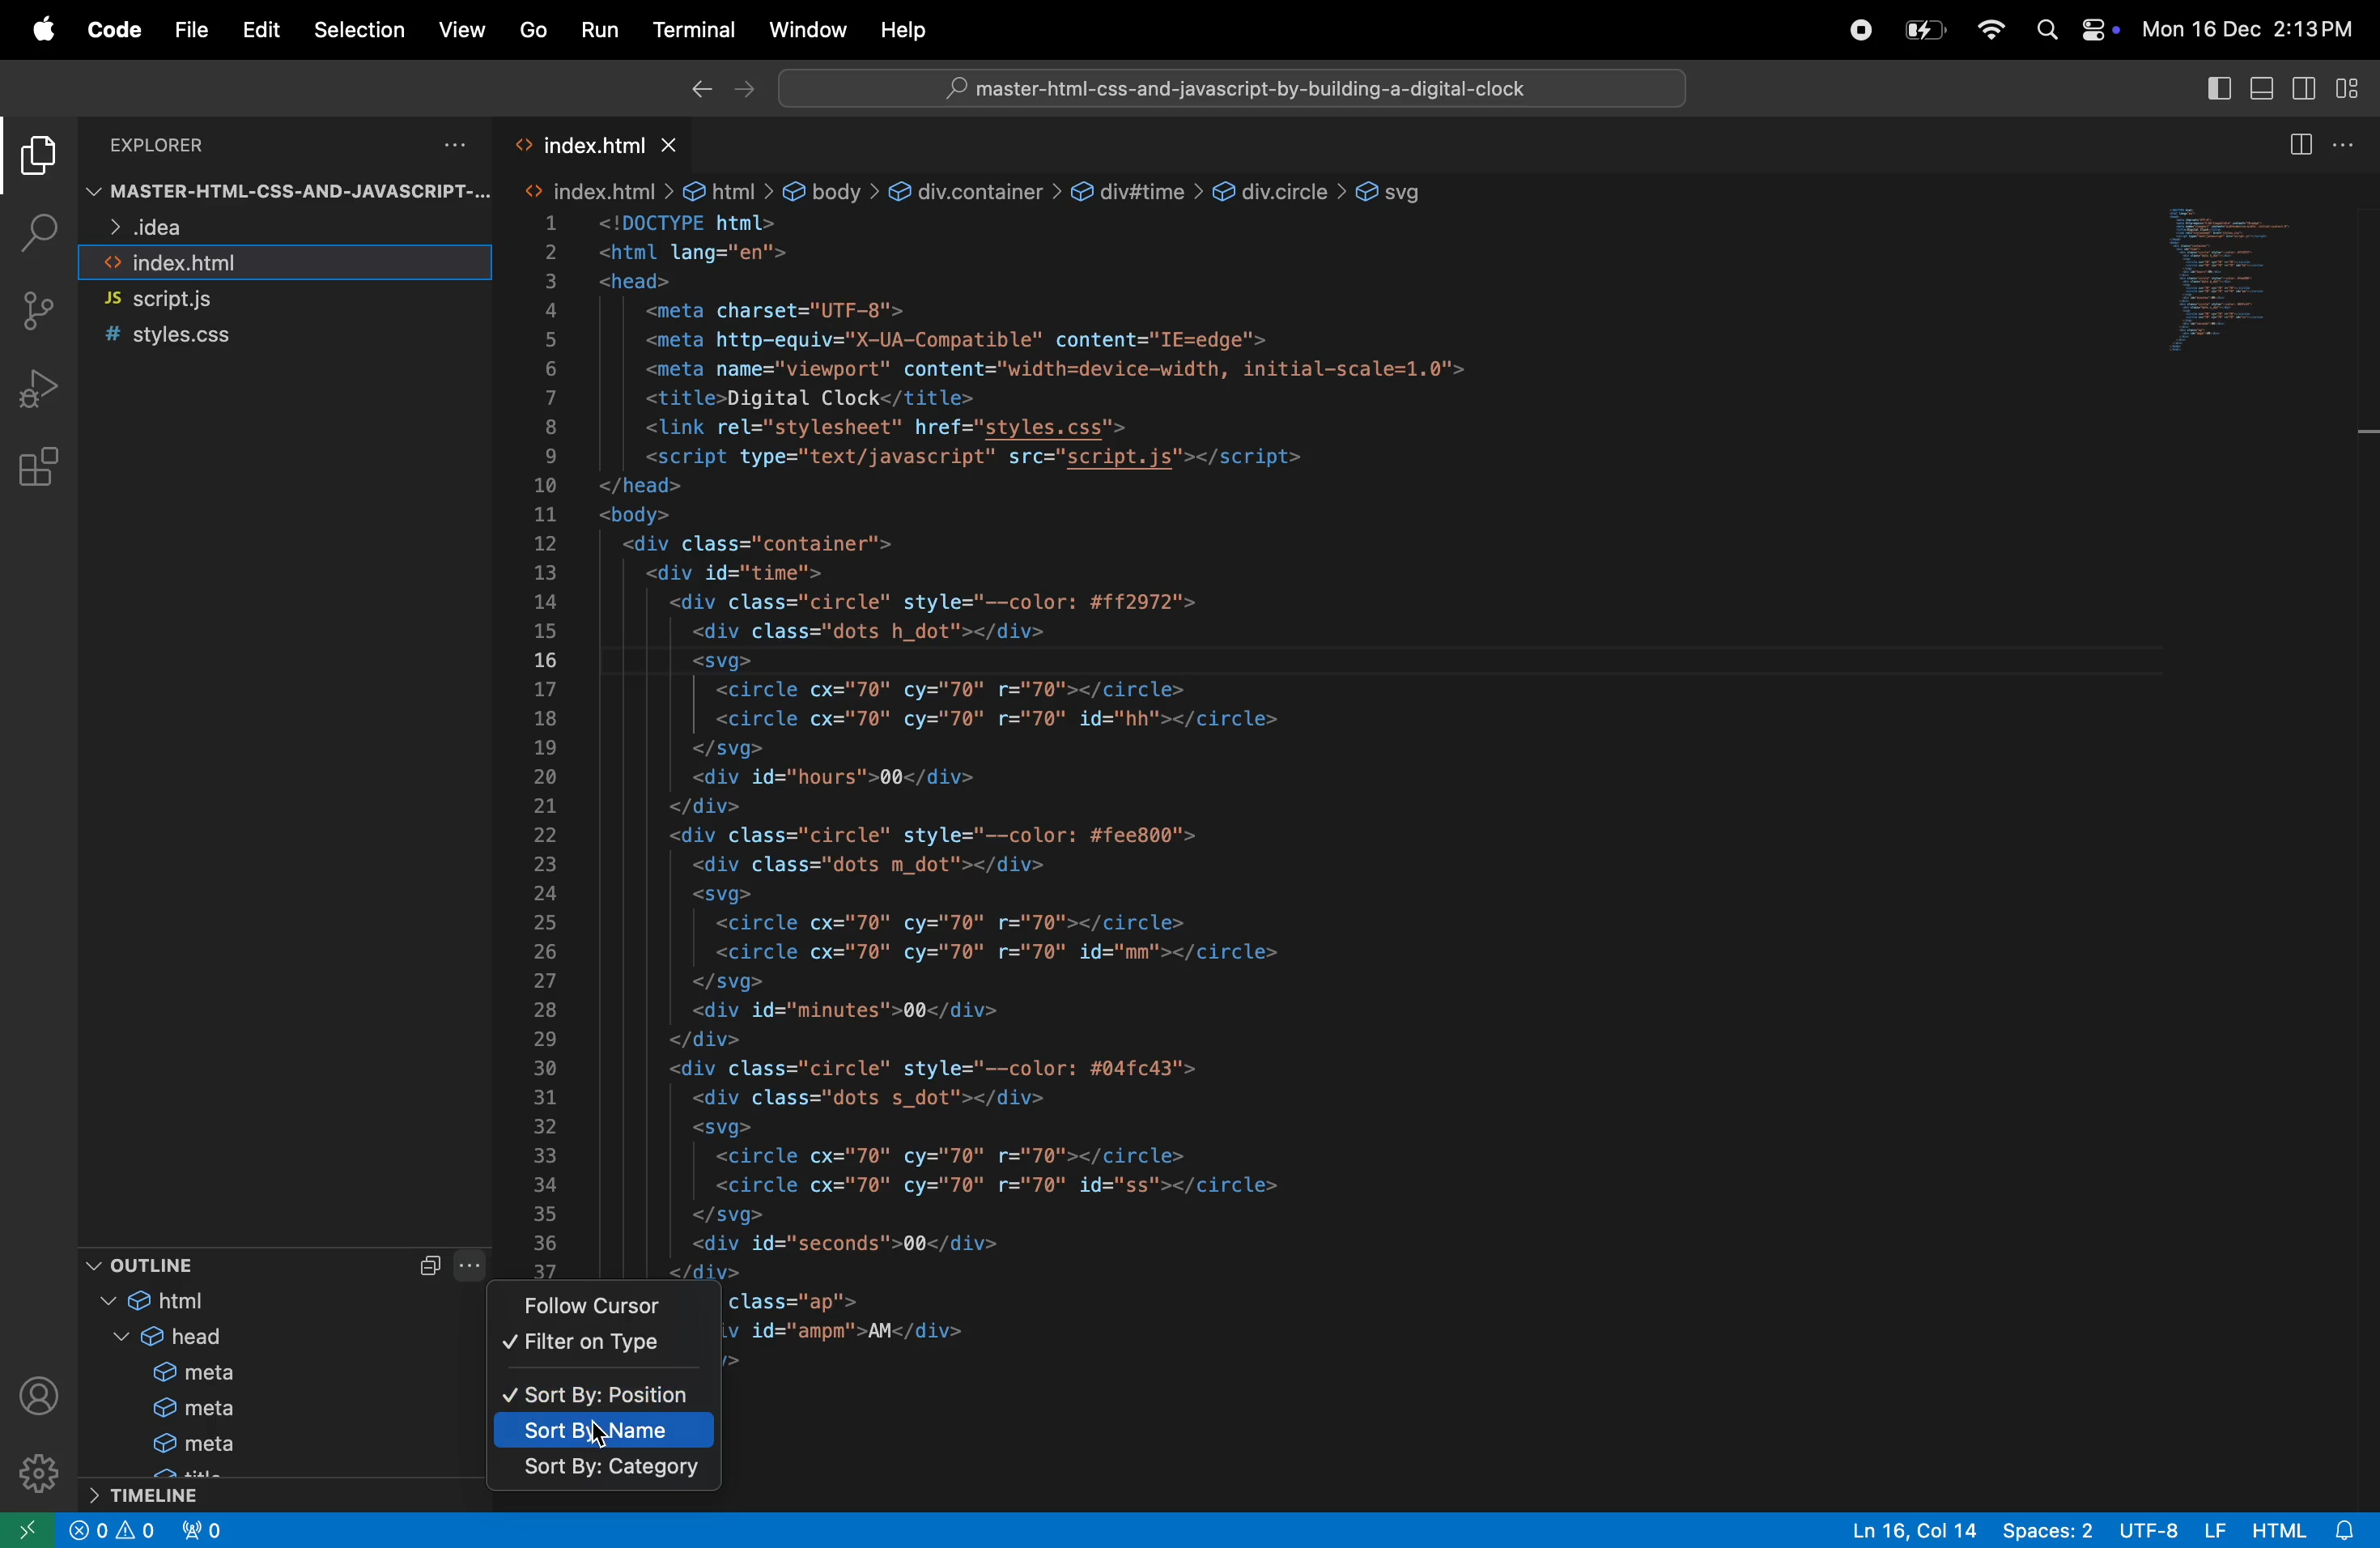  Describe the element at coordinates (908, 30) in the screenshot. I see `help` at that location.